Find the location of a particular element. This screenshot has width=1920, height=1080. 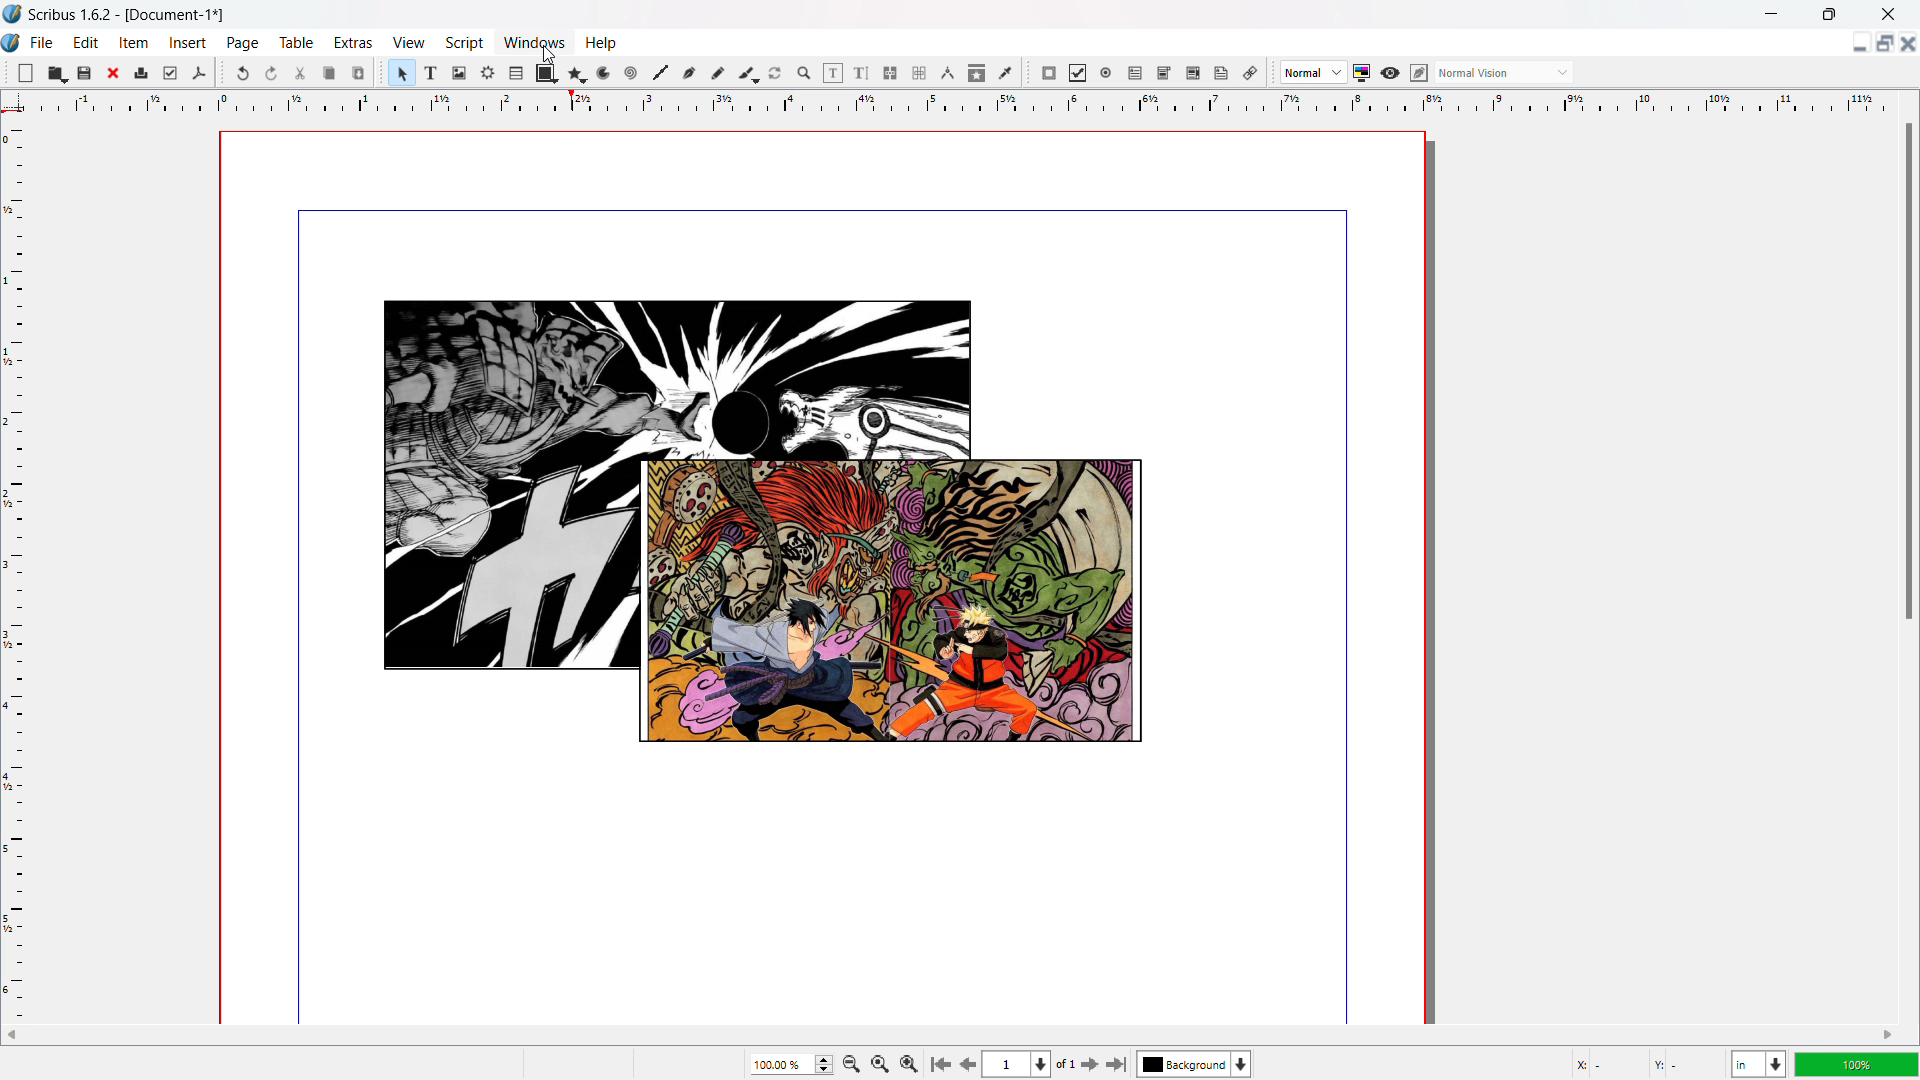

edit in preview mode is located at coordinates (1419, 73).